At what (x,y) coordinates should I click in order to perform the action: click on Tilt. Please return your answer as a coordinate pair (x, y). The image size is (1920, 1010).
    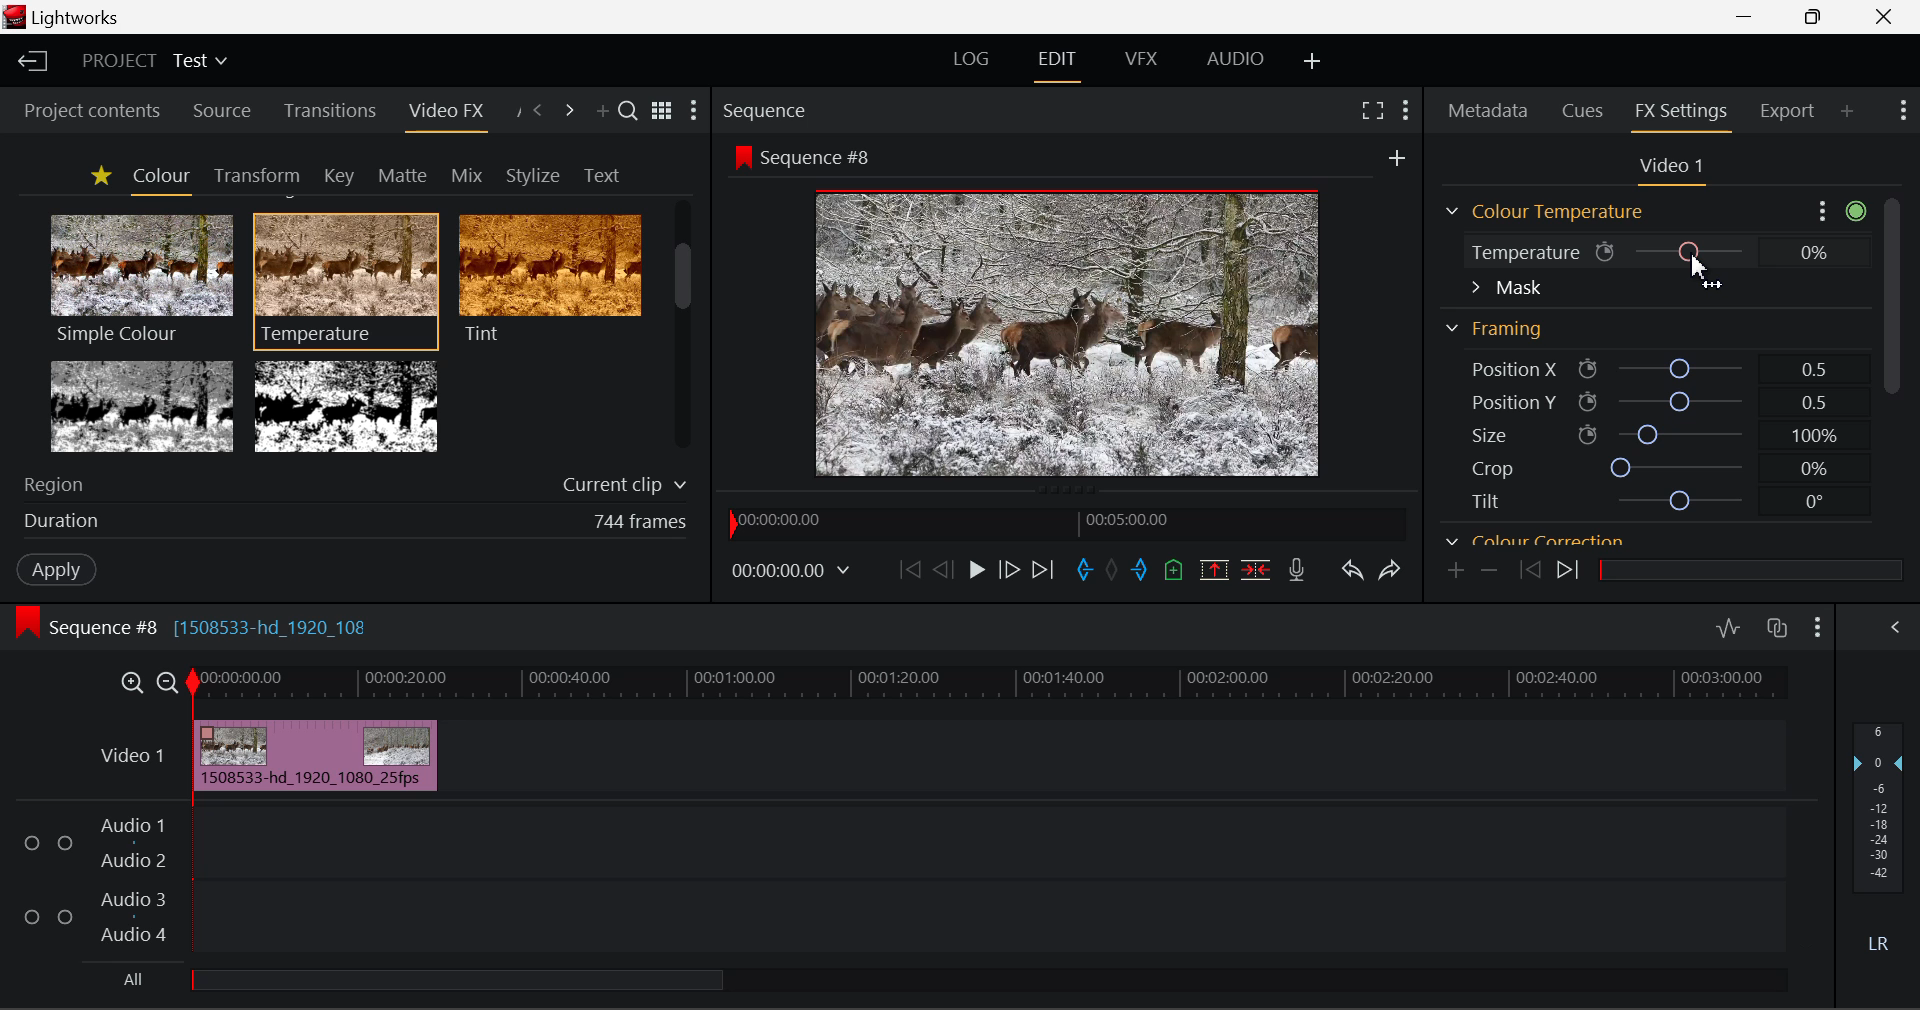
    Looking at the image, I should click on (1487, 501).